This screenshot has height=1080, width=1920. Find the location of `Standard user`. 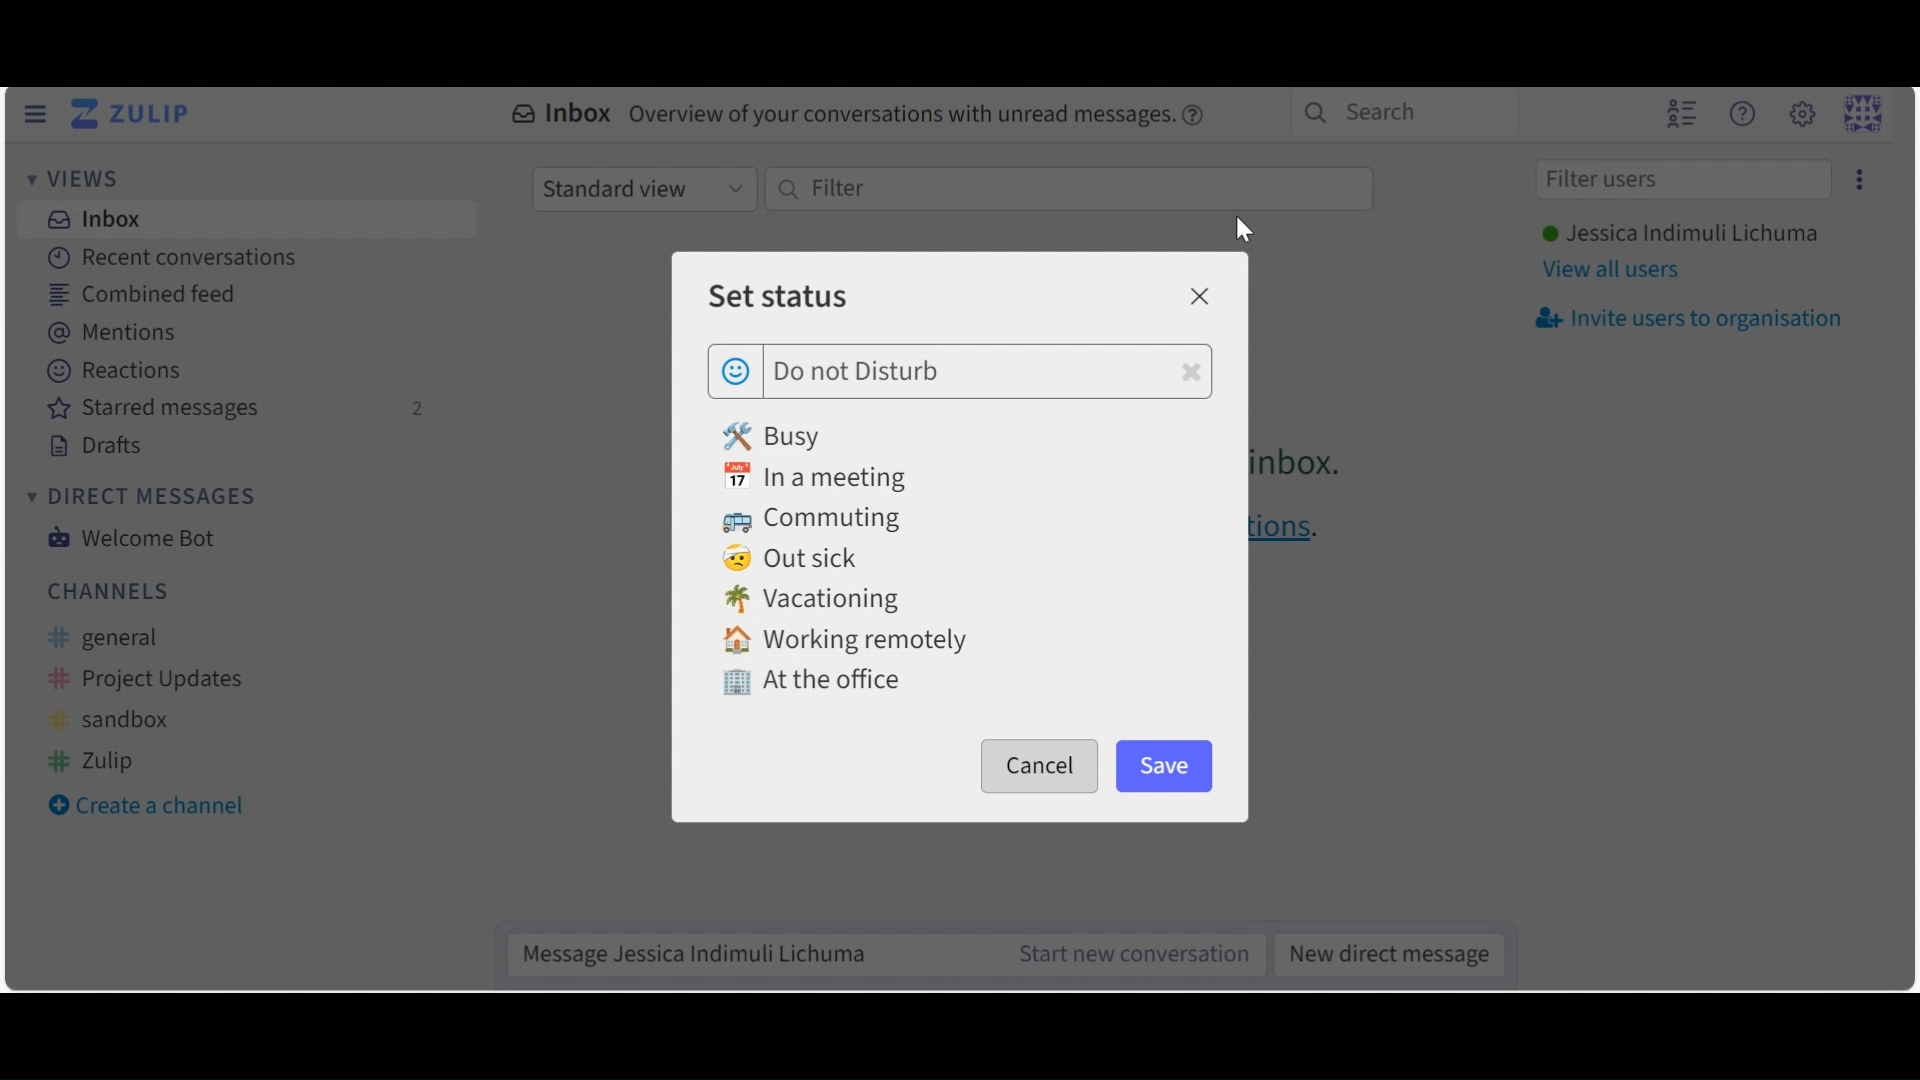

Standard user is located at coordinates (643, 188).